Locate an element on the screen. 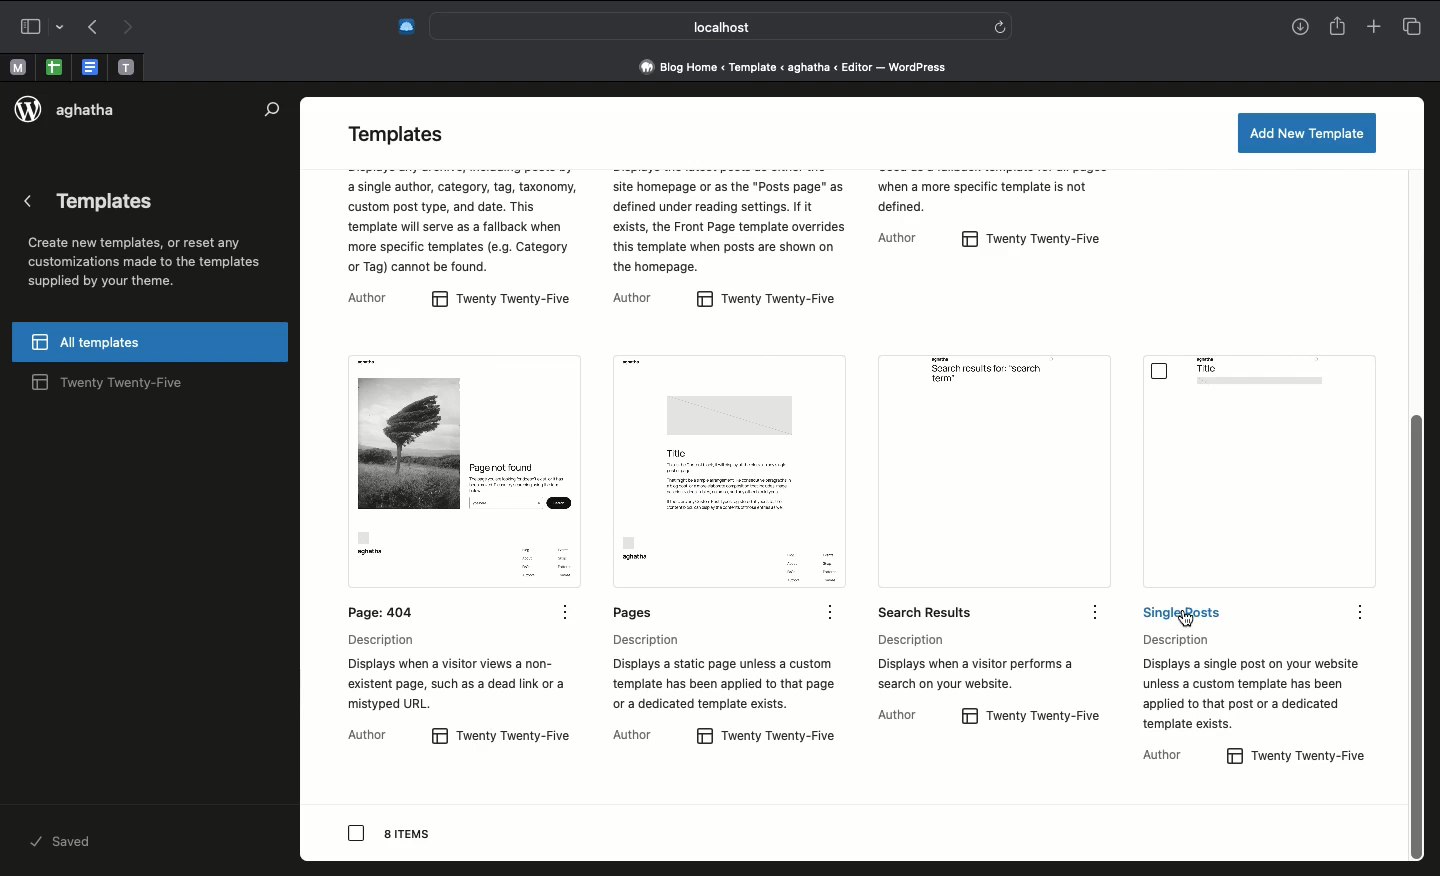 The height and width of the screenshot is (876, 1440). author is located at coordinates (640, 301).